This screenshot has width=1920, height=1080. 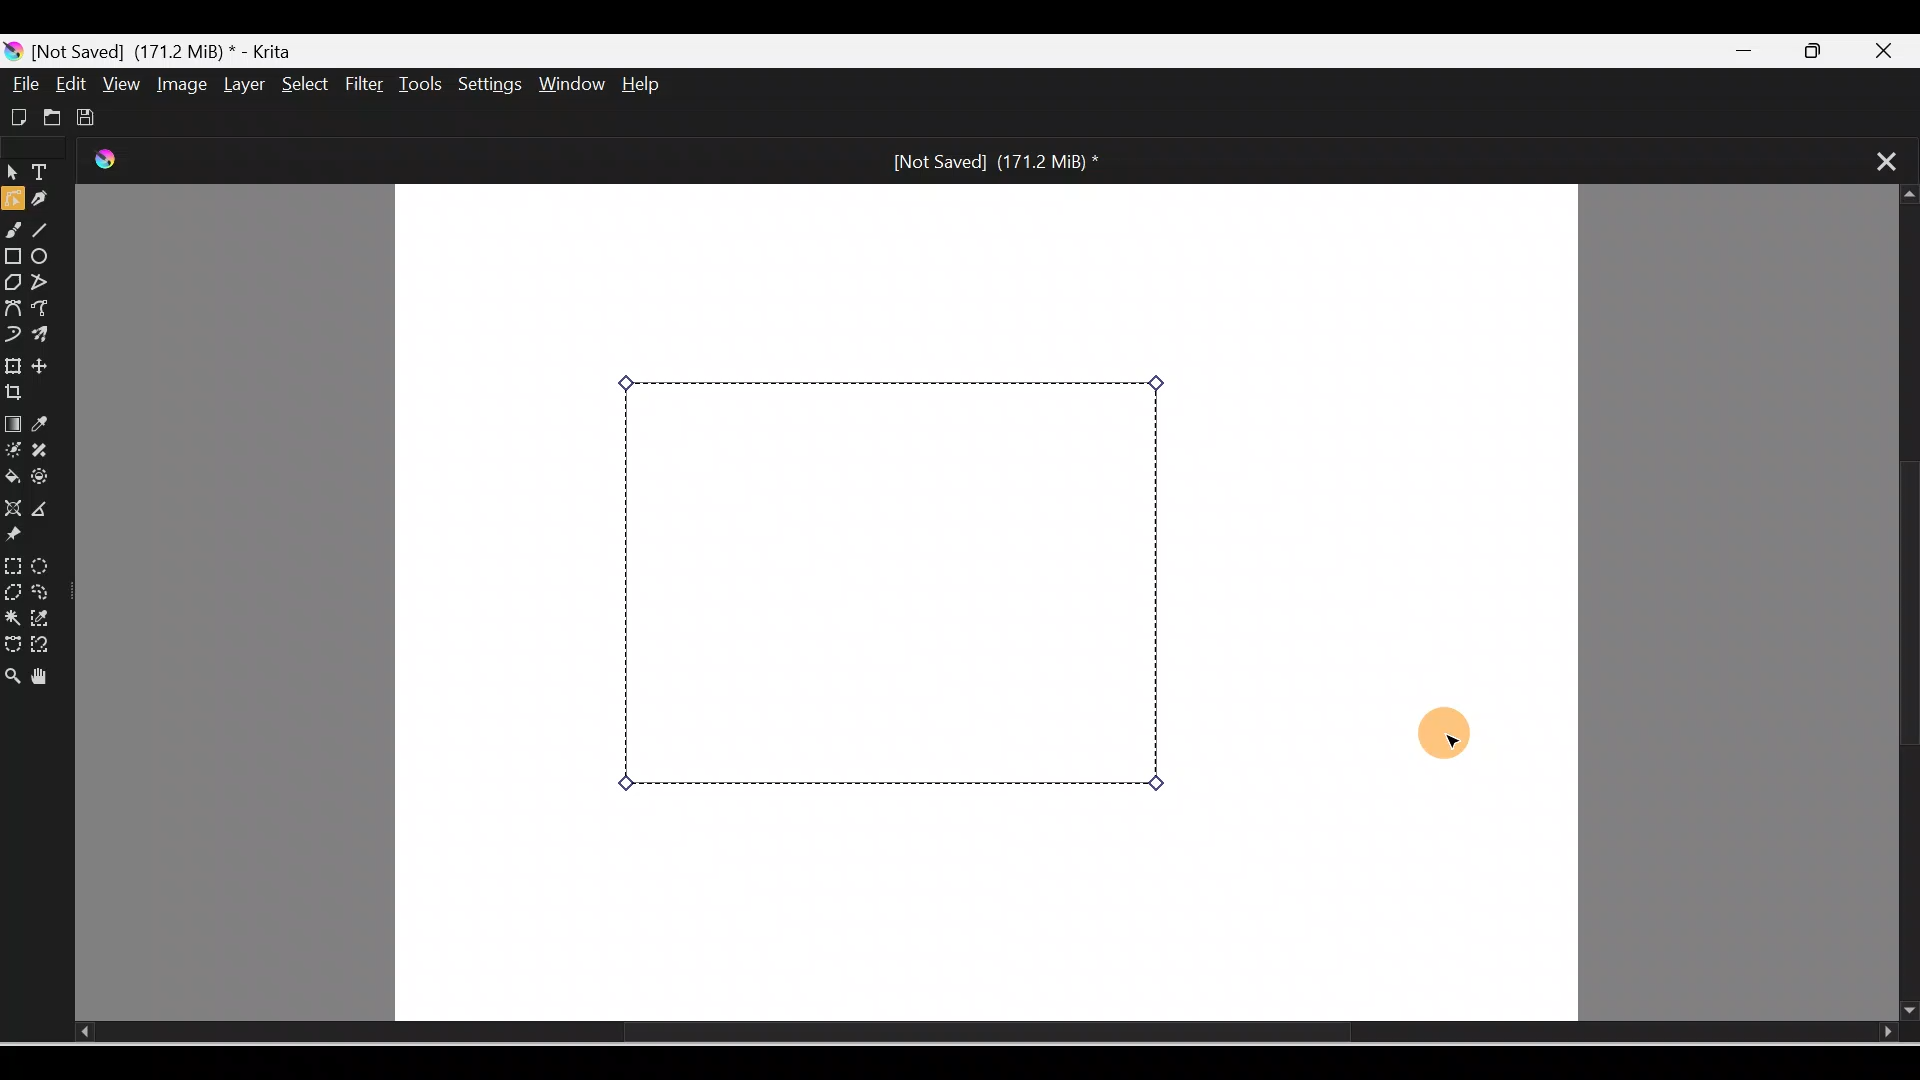 I want to click on Settings, so click(x=492, y=86).